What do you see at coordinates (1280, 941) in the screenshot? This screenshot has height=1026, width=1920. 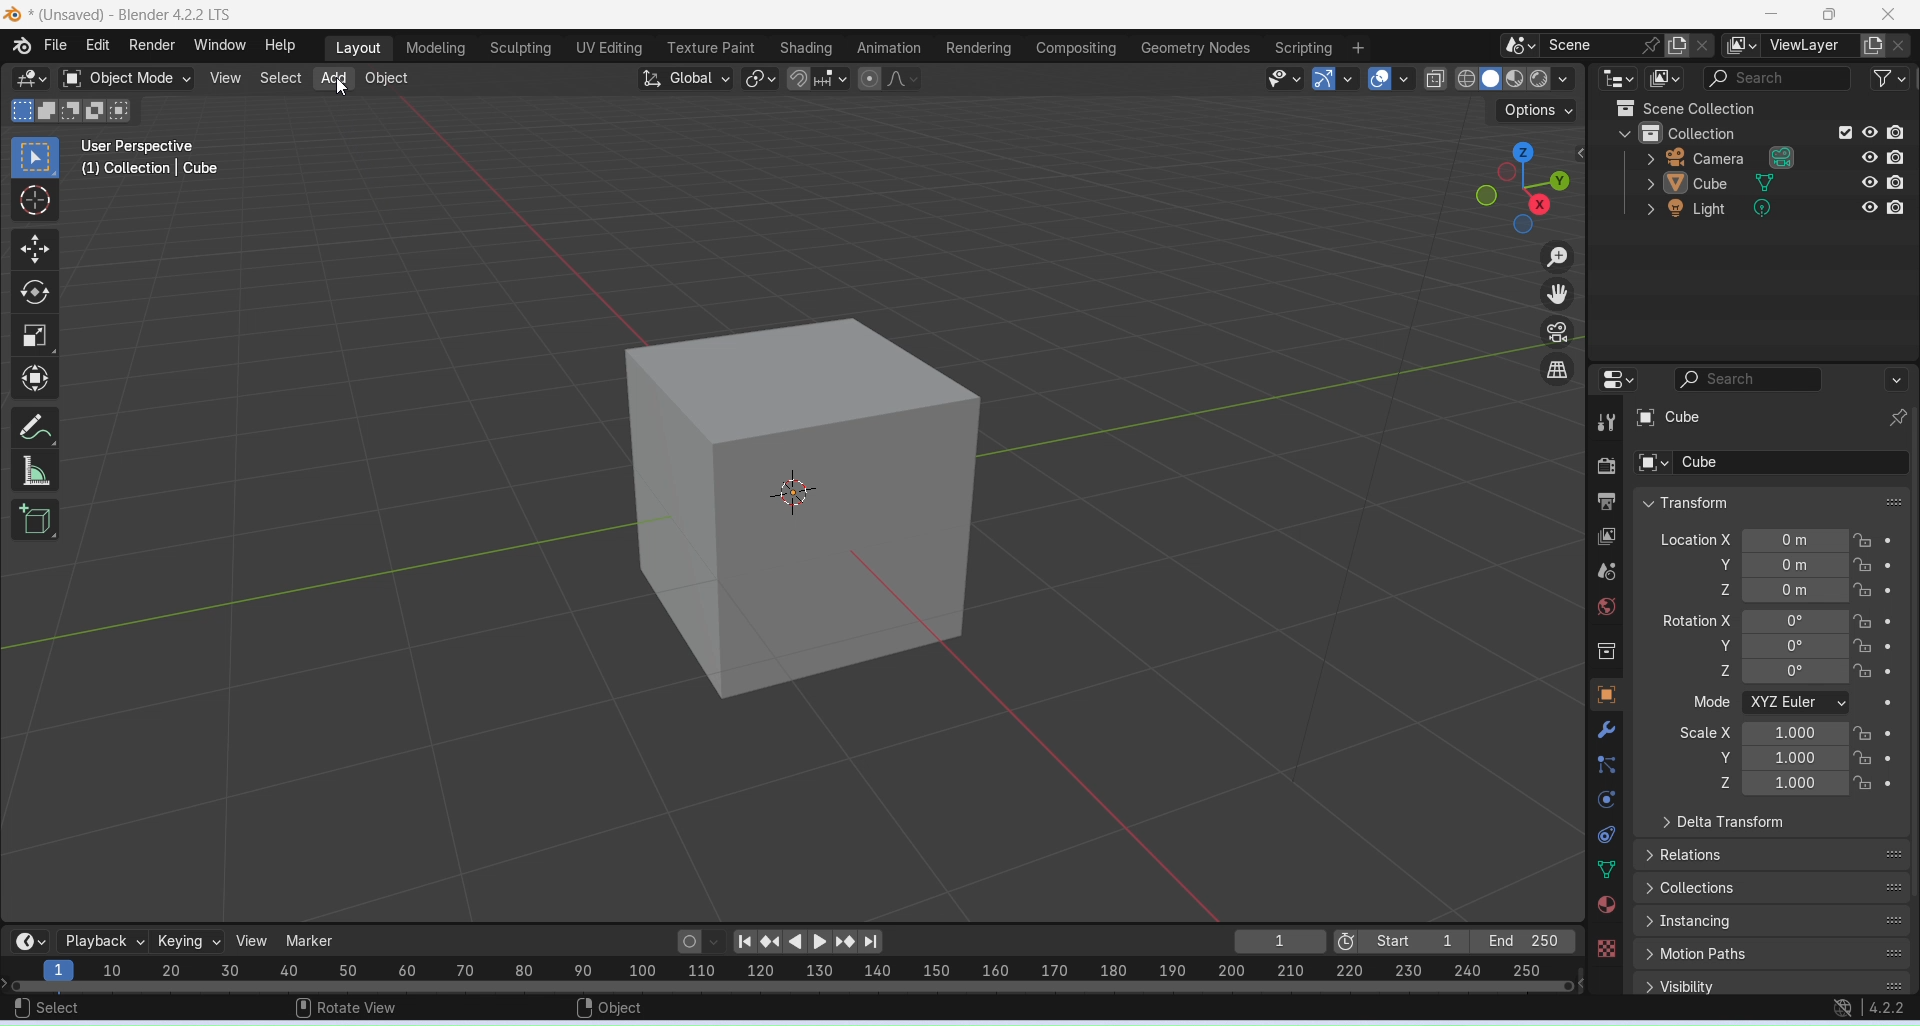 I see `1` at bounding box center [1280, 941].